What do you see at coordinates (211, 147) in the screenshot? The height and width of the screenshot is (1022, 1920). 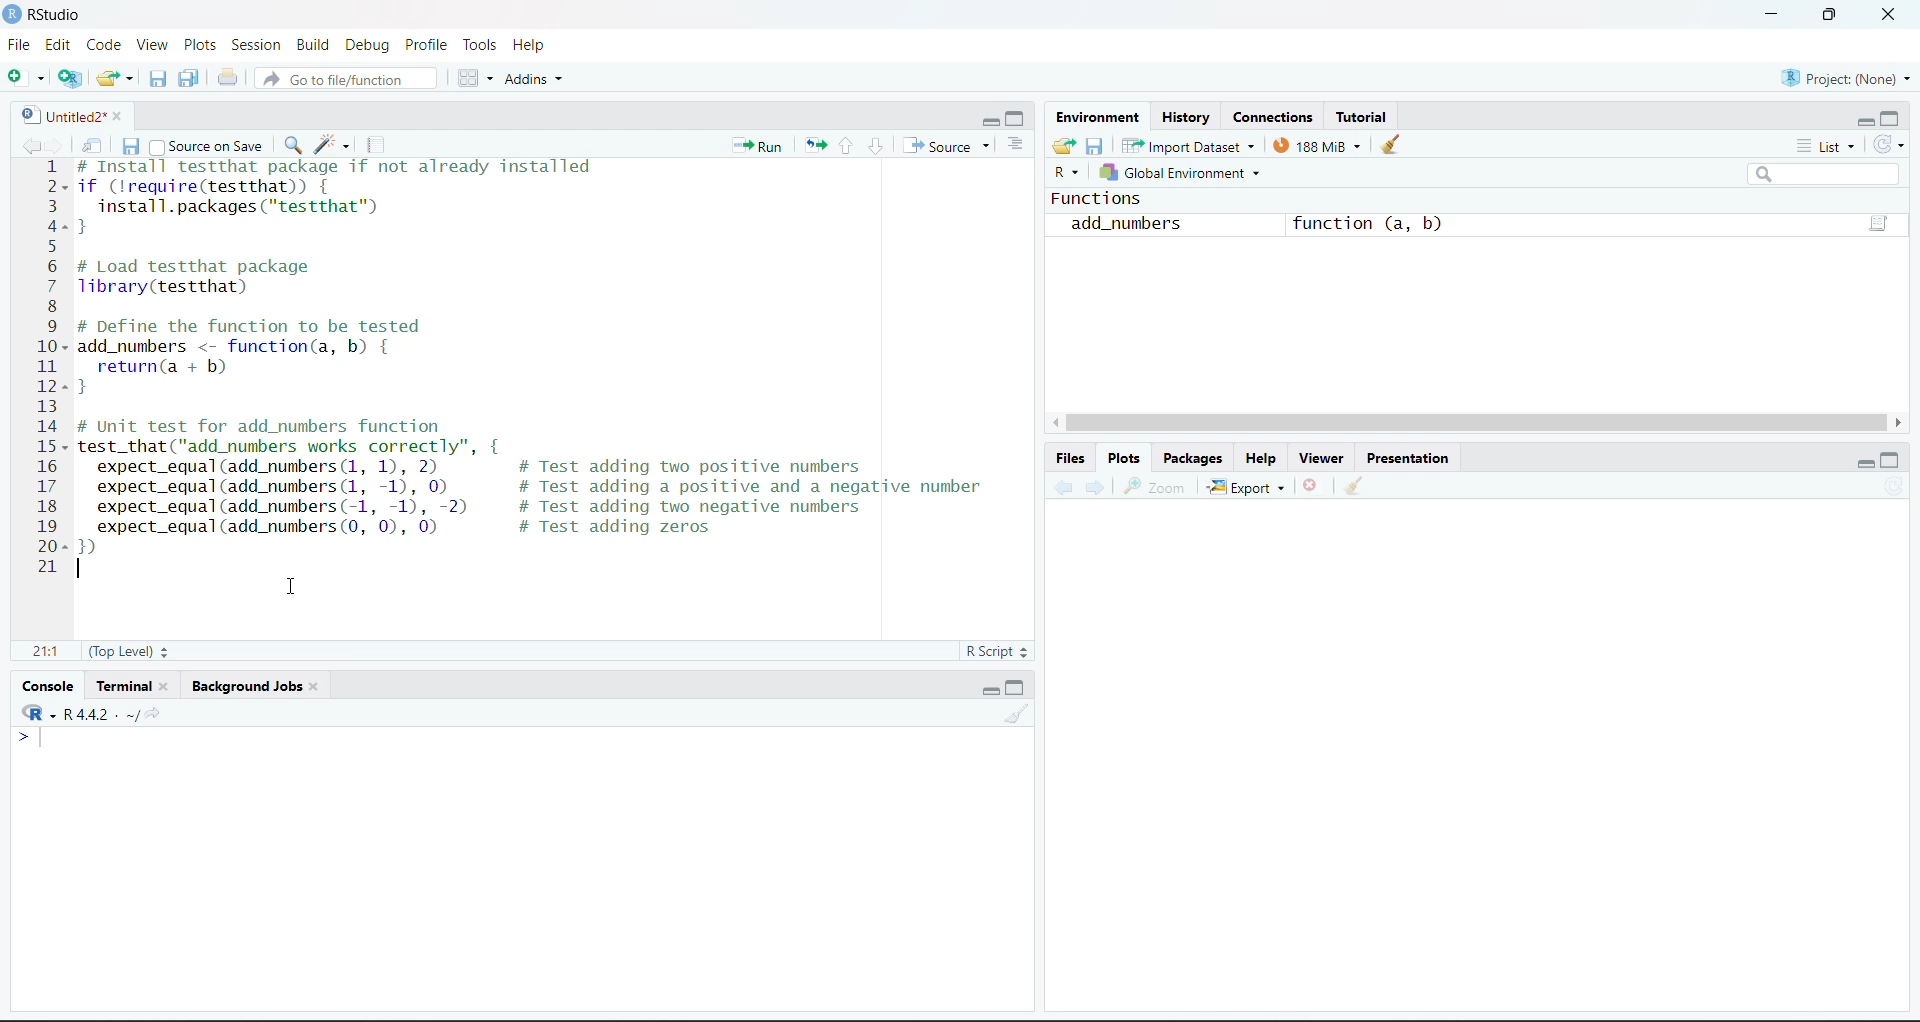 I see `source on save` at bounding box center [211, 147].